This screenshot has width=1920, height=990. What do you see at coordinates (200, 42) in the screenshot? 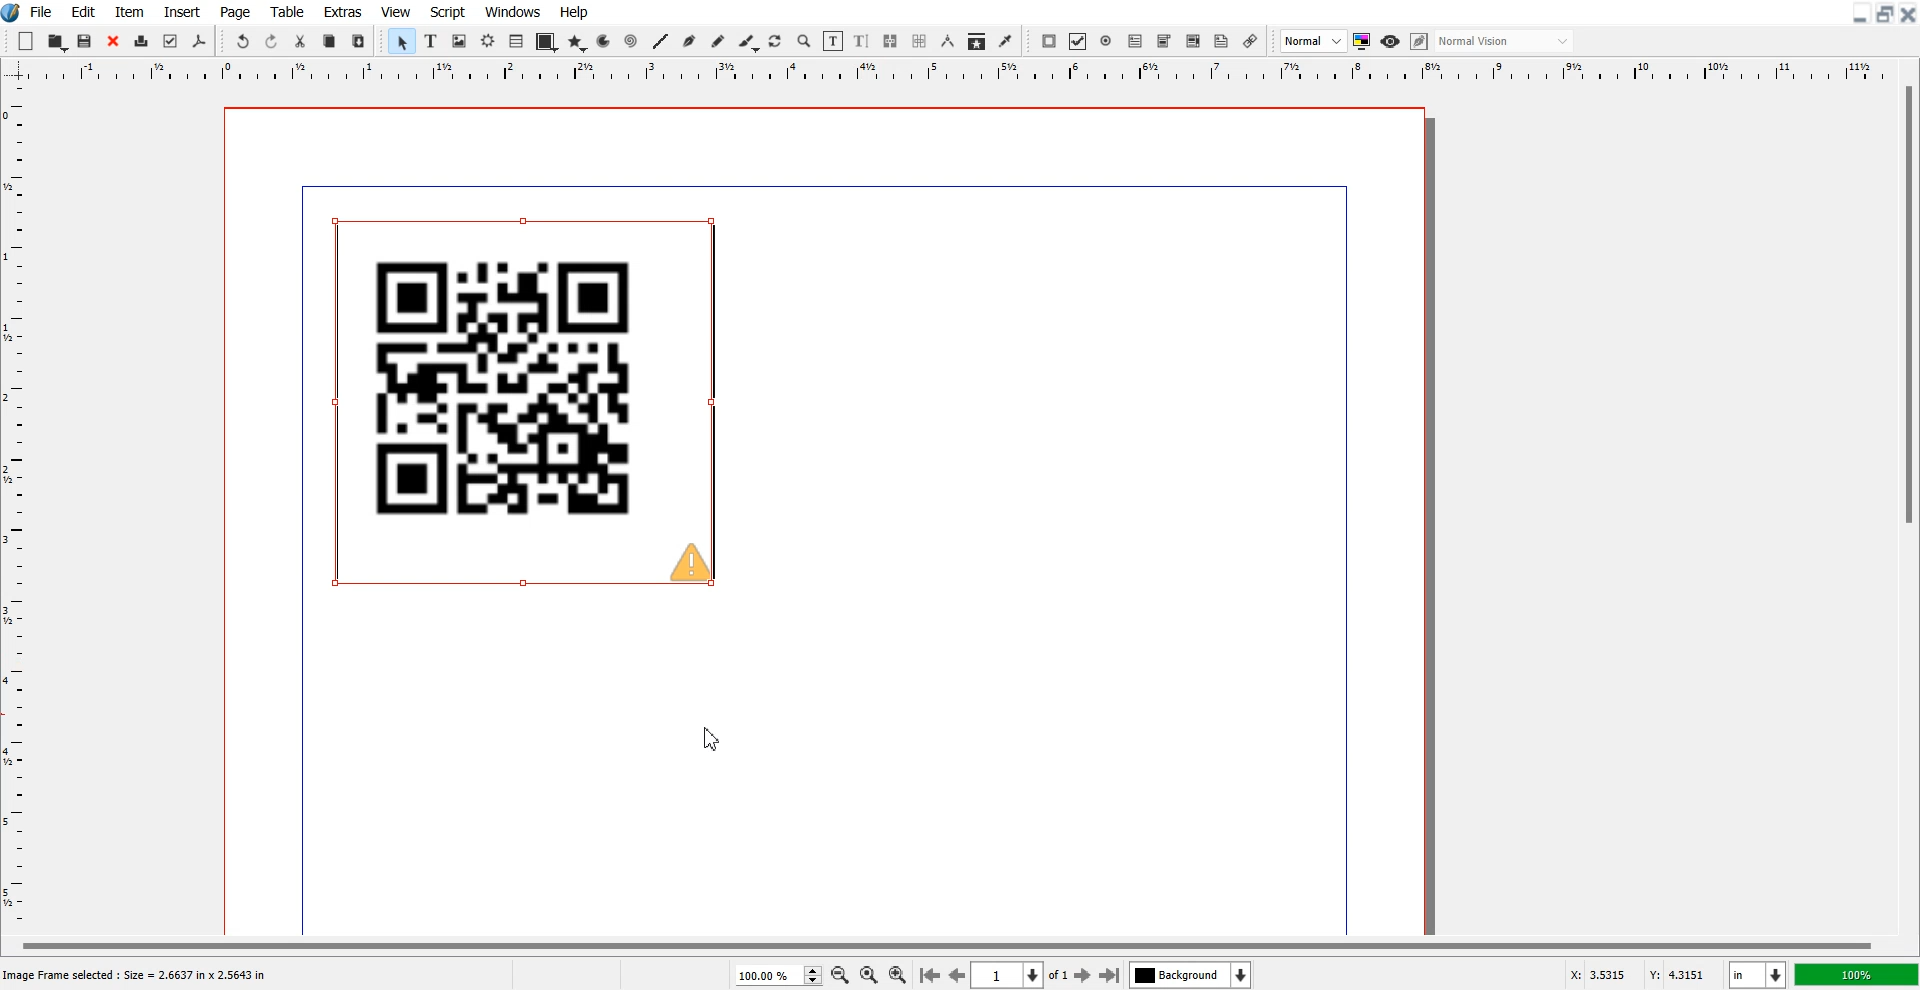
I see `Save As PDF` at bounding box center [200, 42].